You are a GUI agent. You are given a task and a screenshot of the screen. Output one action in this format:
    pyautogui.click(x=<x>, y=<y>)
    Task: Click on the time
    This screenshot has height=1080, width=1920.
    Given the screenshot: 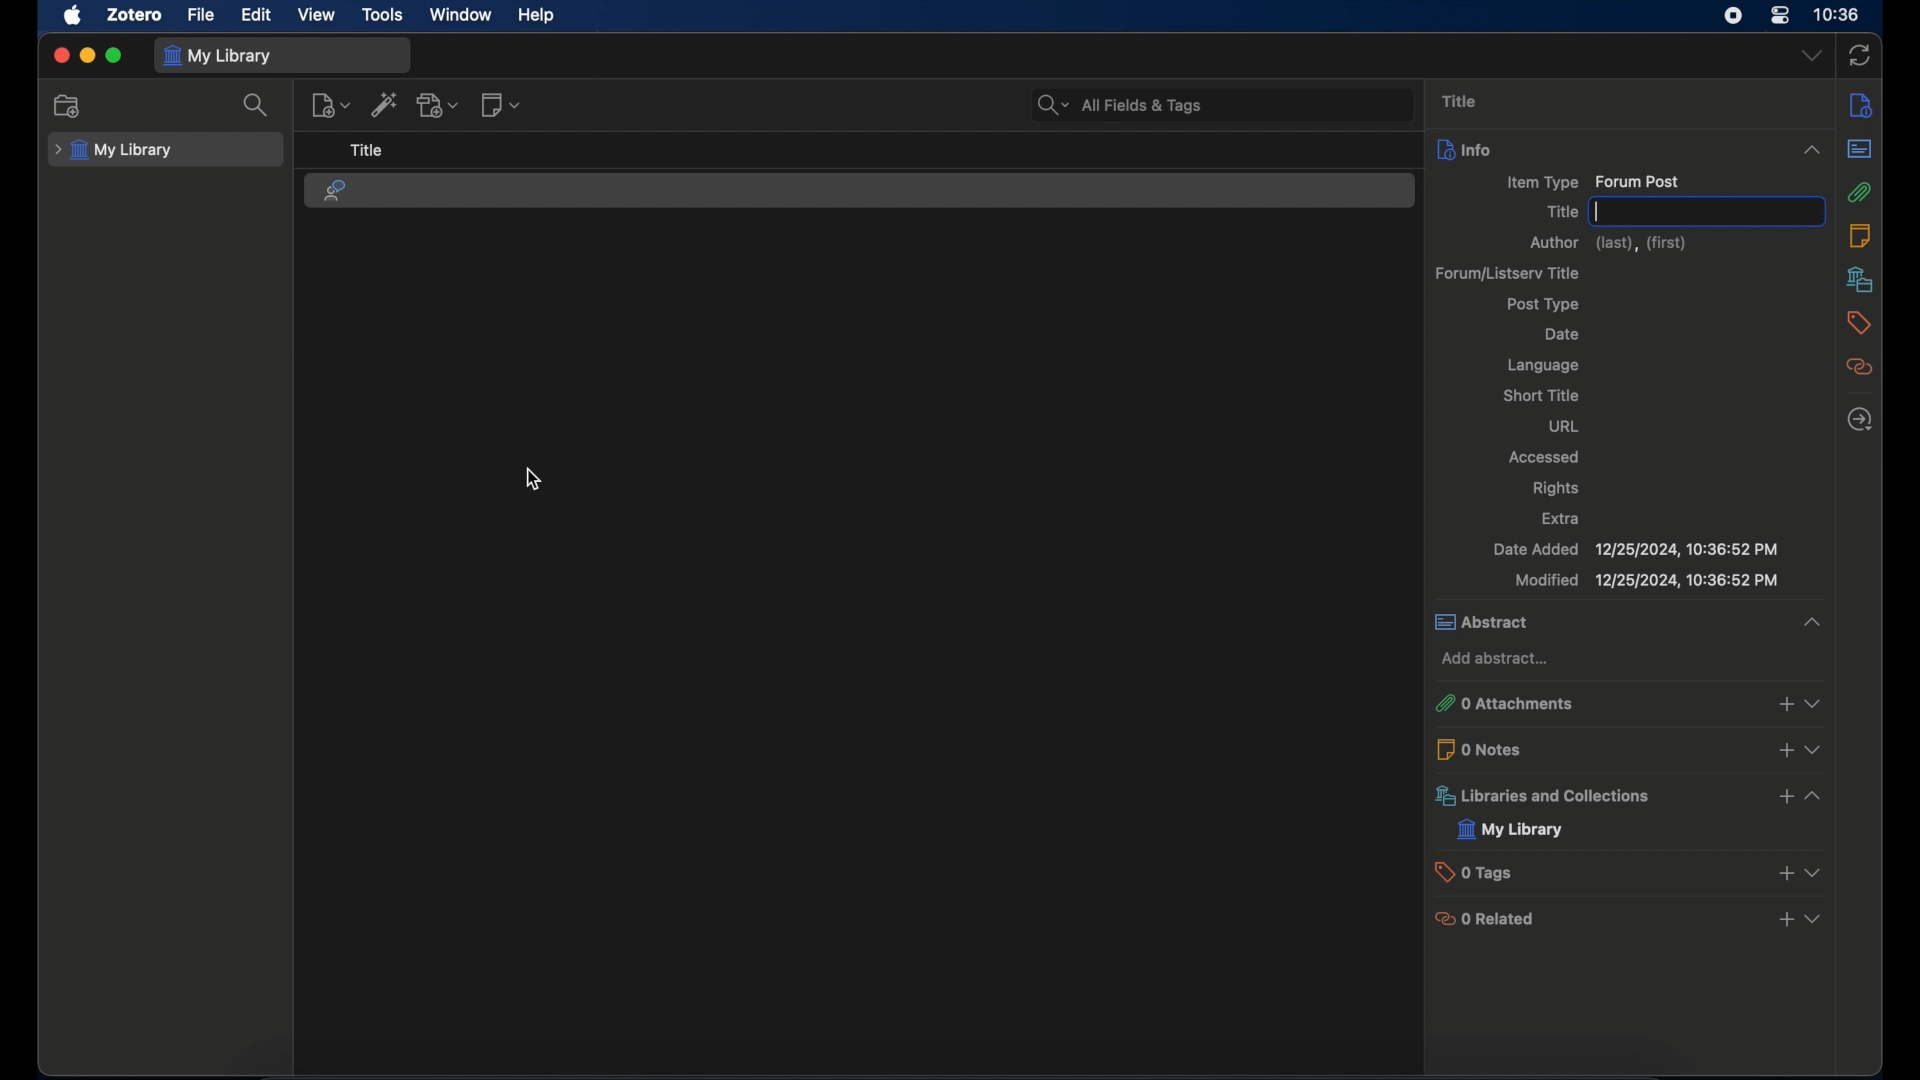 What is the action you would take?
    pyautogui.click(x=1836, y=13)
    